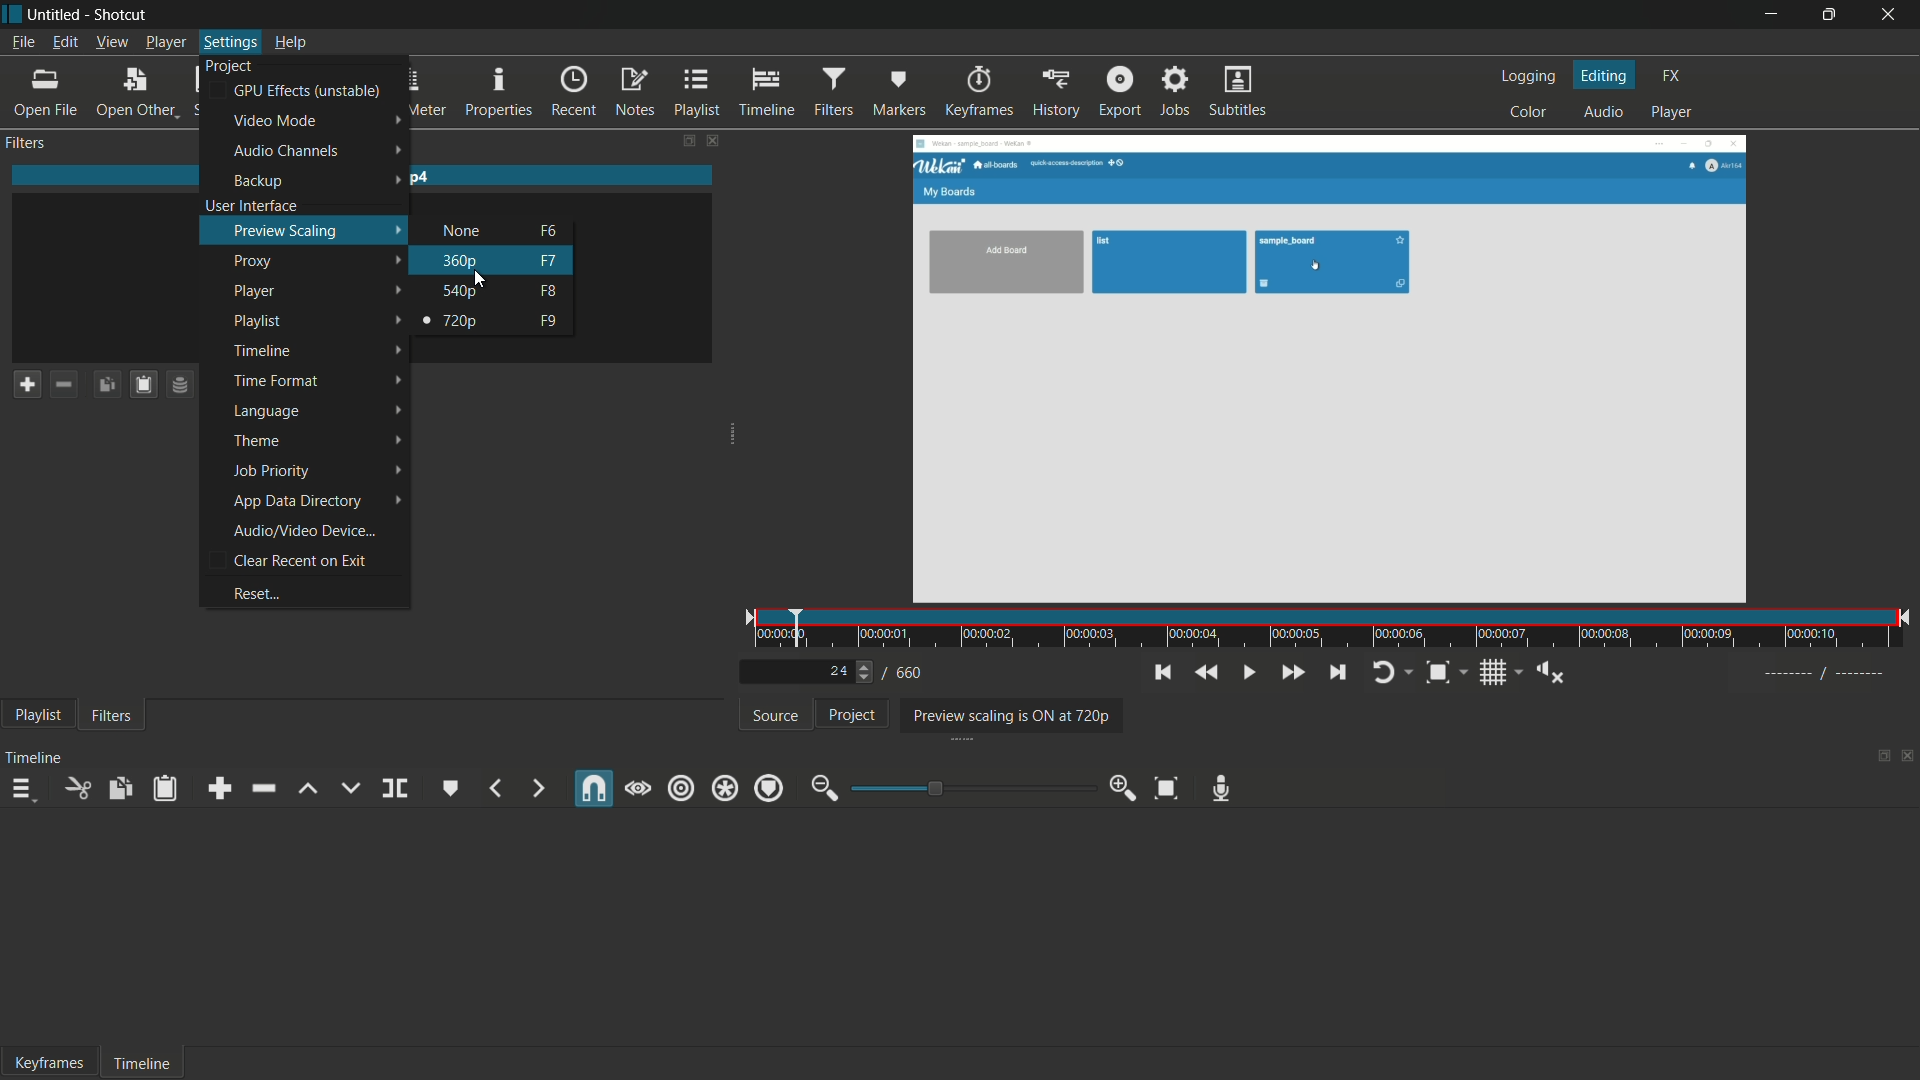  Describe the element at coordinates (62, 384) in the screenshot. I see `remove a filter` at that location.